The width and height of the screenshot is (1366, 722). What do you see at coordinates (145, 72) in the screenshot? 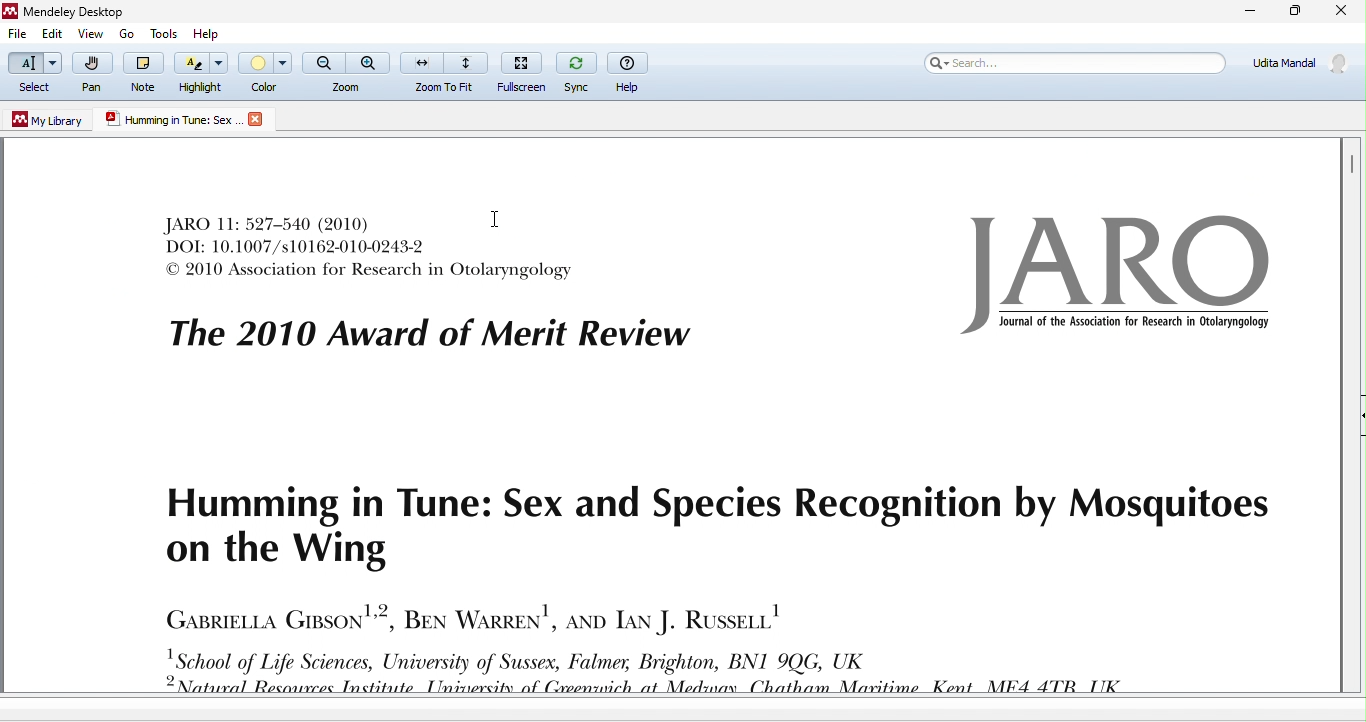
I see `note` at bounding box center [145, 72].